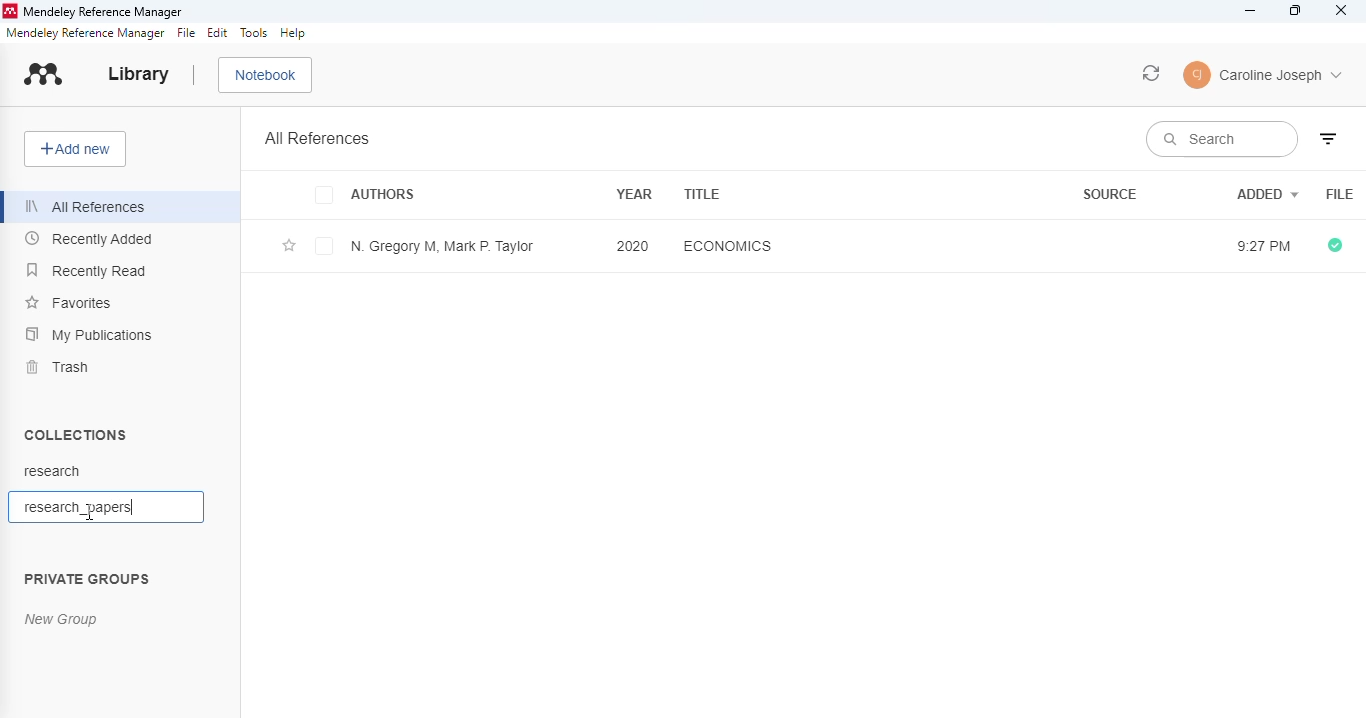 This screenshot has width=1366, height=718. What do you see at coordinates (44, 74) in the screenshot?
I see `logo` at bounding box center [44, 74].